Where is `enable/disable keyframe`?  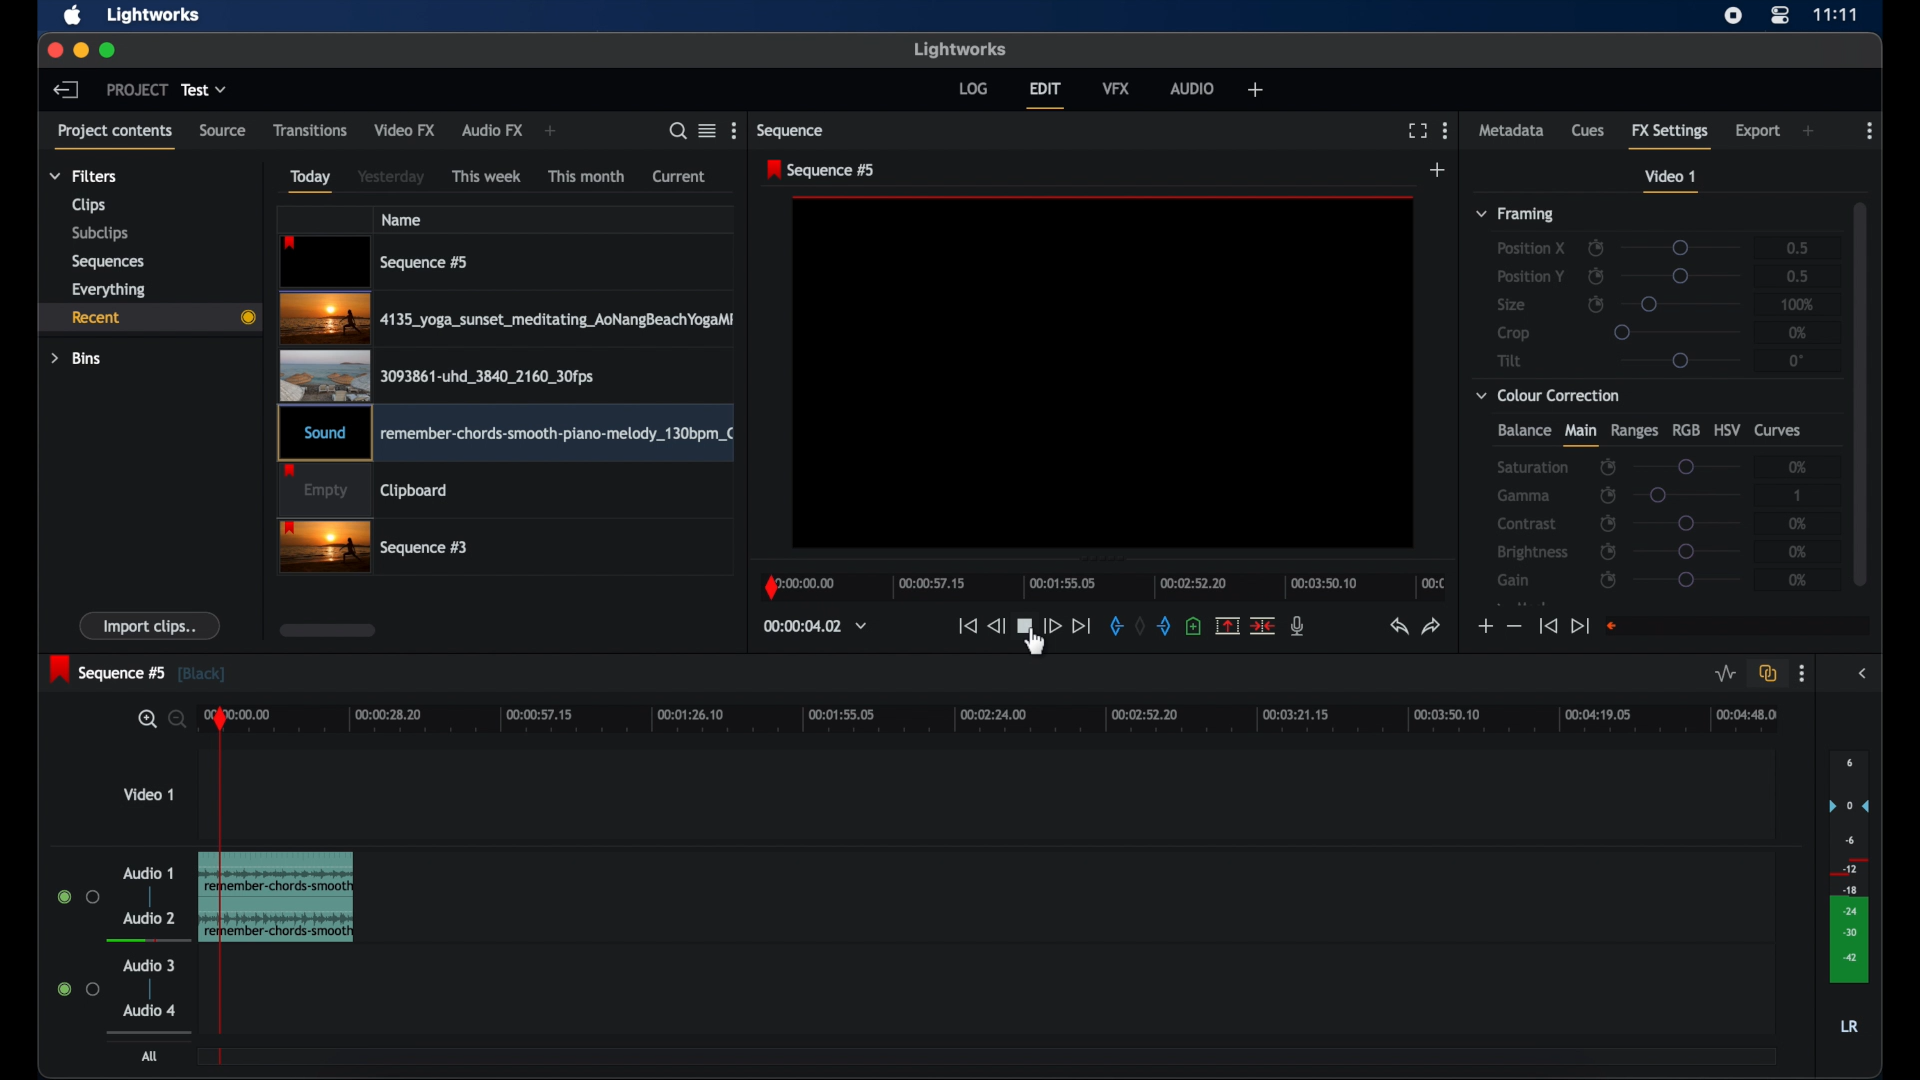
enable/disable keyframe is located at coordinates (1596, 276).